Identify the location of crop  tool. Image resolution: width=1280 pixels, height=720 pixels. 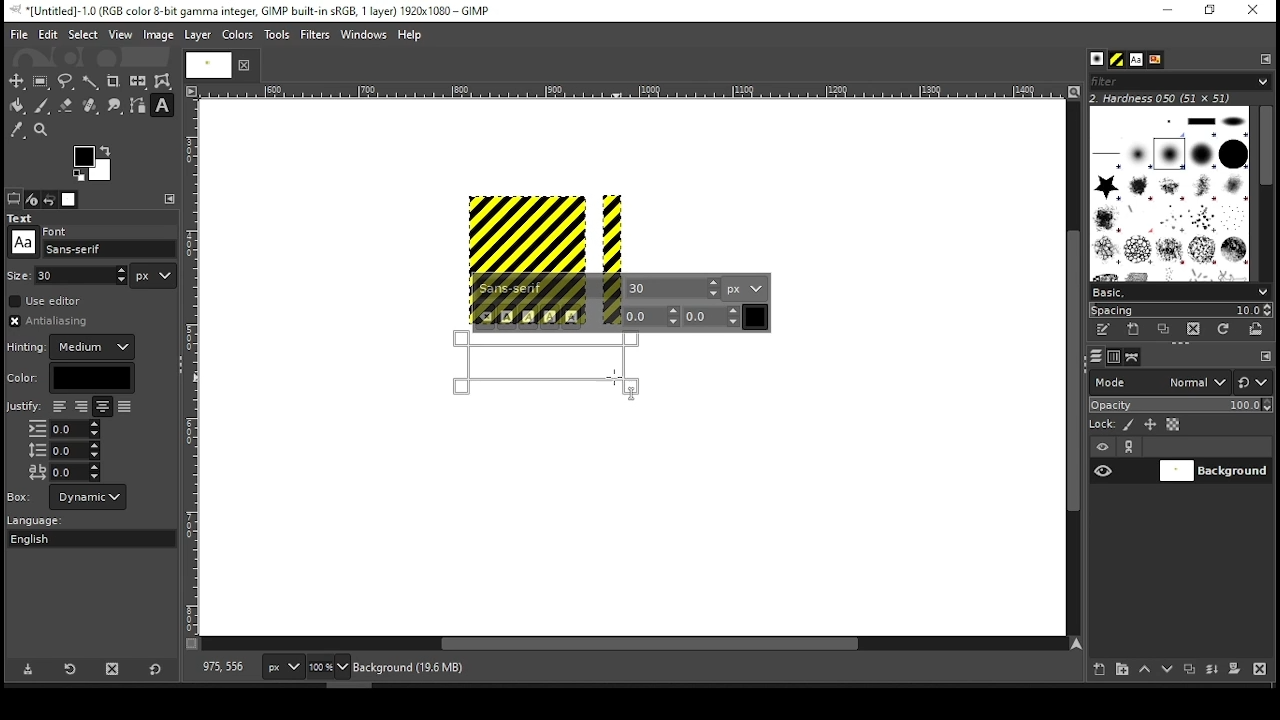
(113, 82).